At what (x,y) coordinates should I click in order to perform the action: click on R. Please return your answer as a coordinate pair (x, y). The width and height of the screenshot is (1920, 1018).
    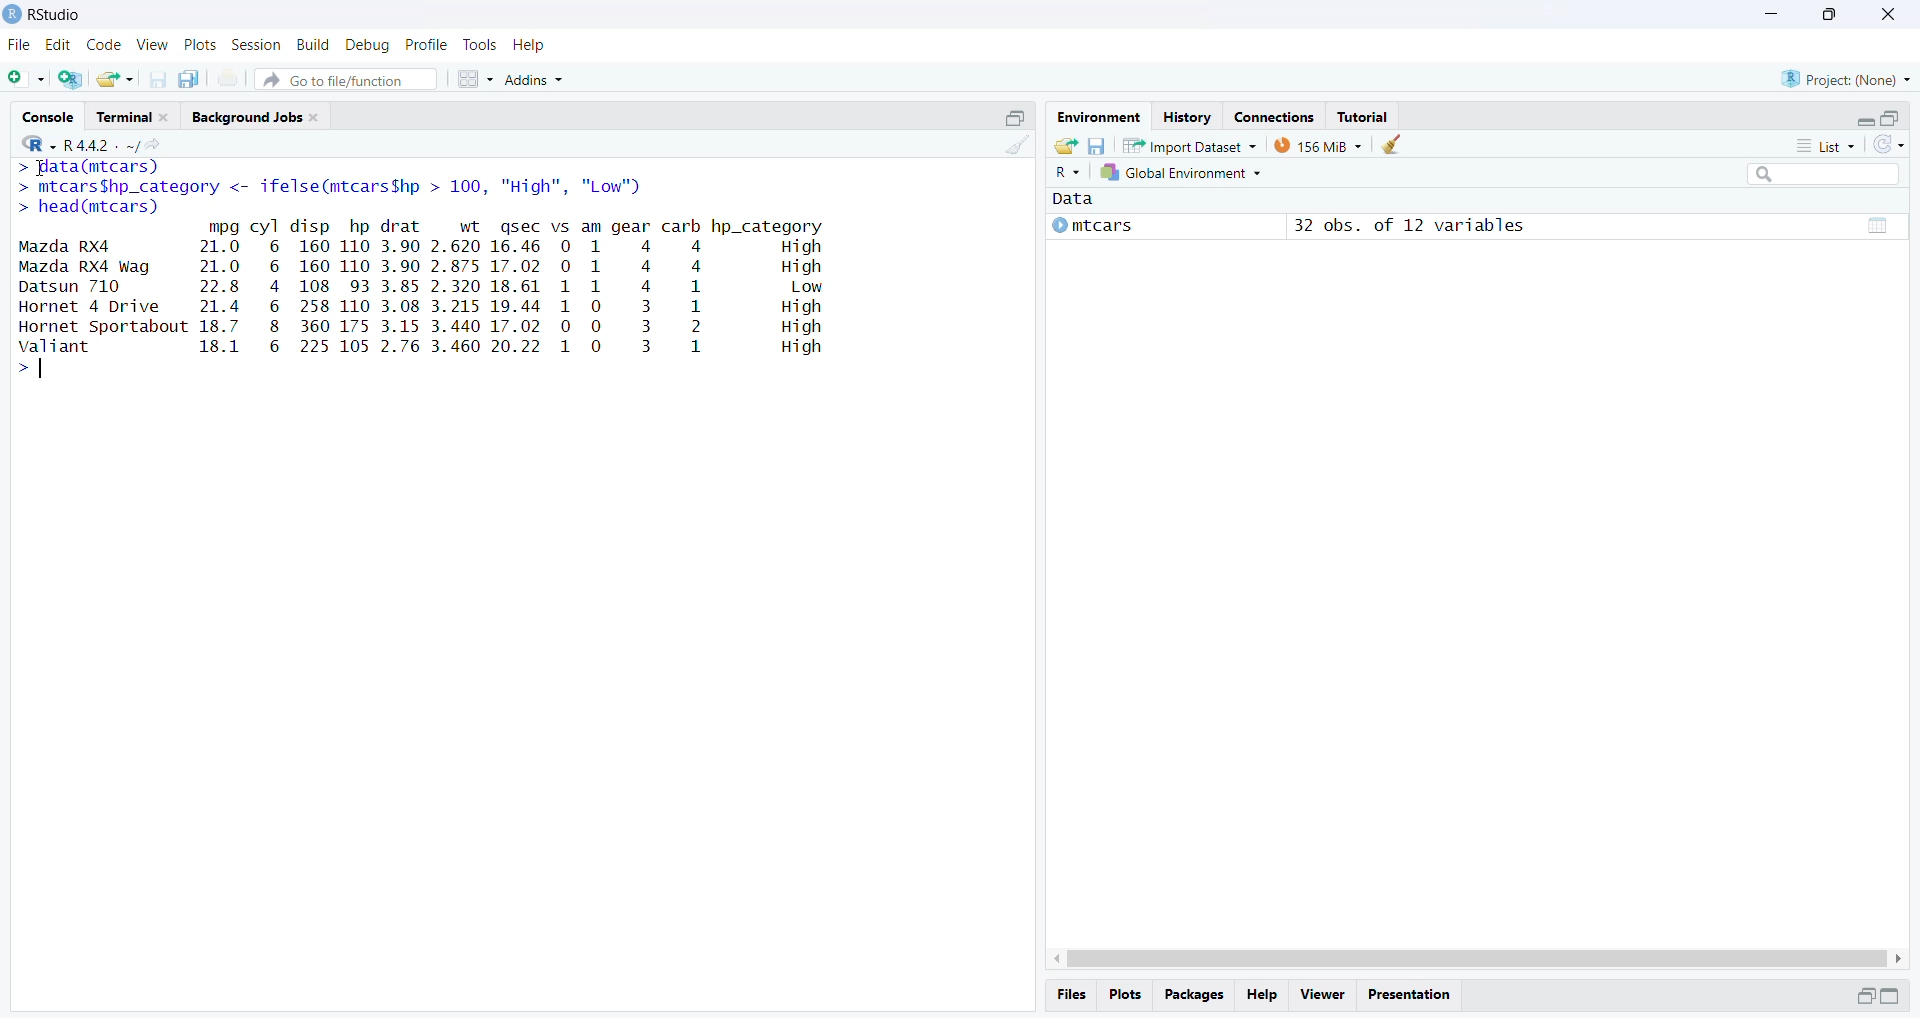
    Looking at the image, I should click on (1069, 173).